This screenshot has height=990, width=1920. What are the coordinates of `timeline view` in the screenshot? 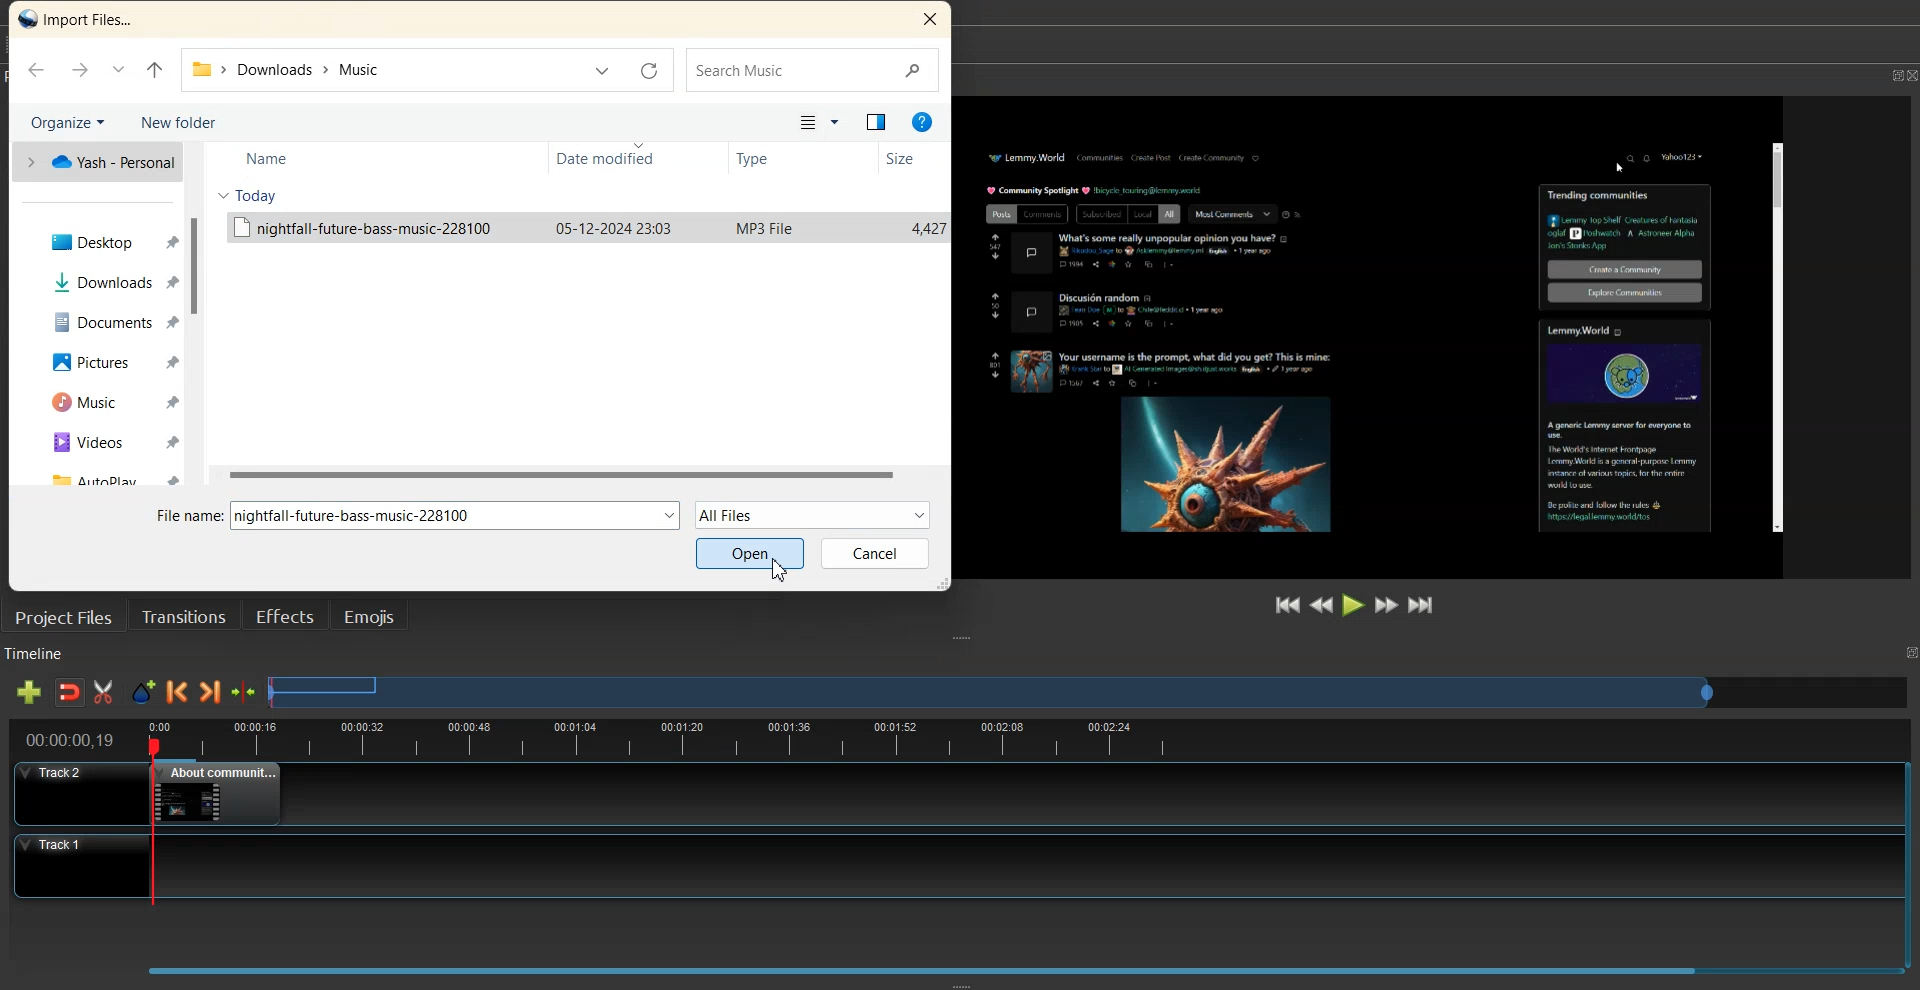 It's located at (1037, 741).